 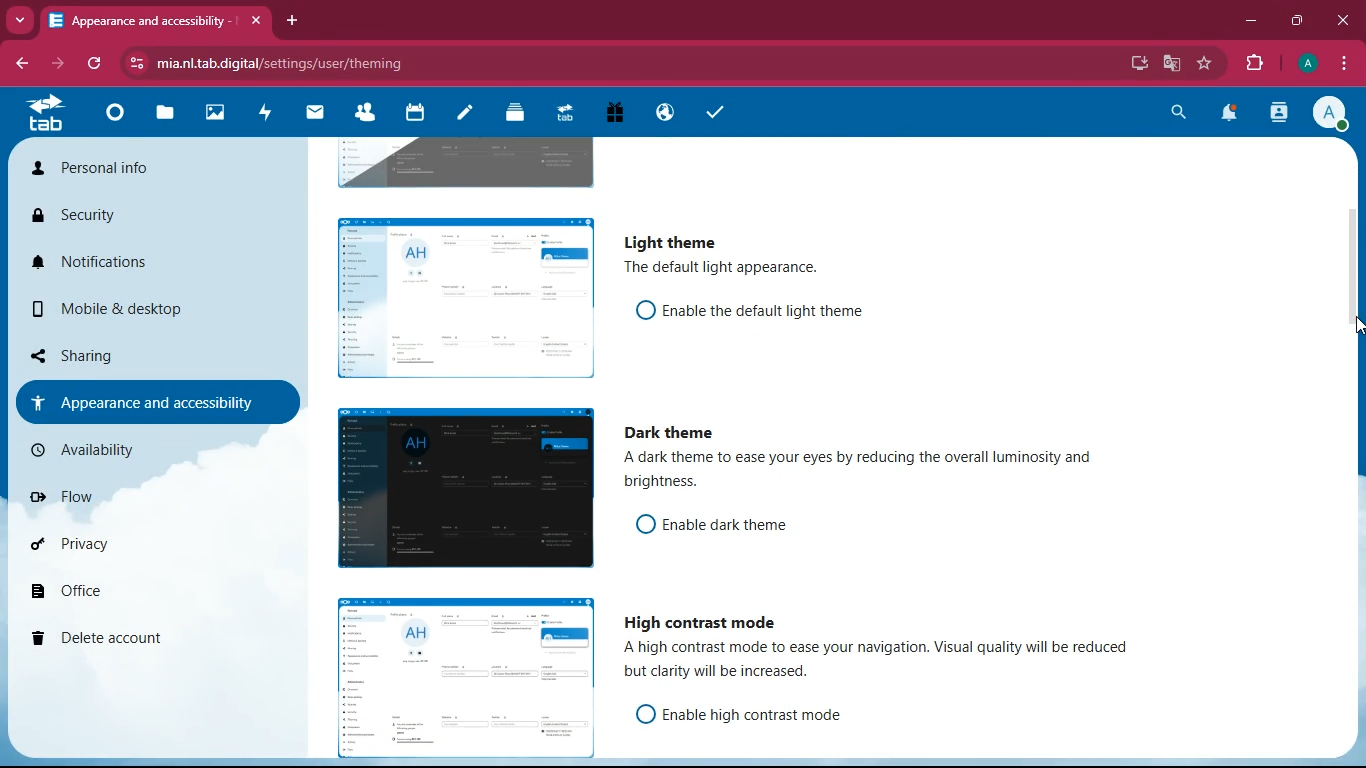 What do you see at coordinates (765, 309) in the screenshot?
I see `enable` at bounding box center [765, 309].